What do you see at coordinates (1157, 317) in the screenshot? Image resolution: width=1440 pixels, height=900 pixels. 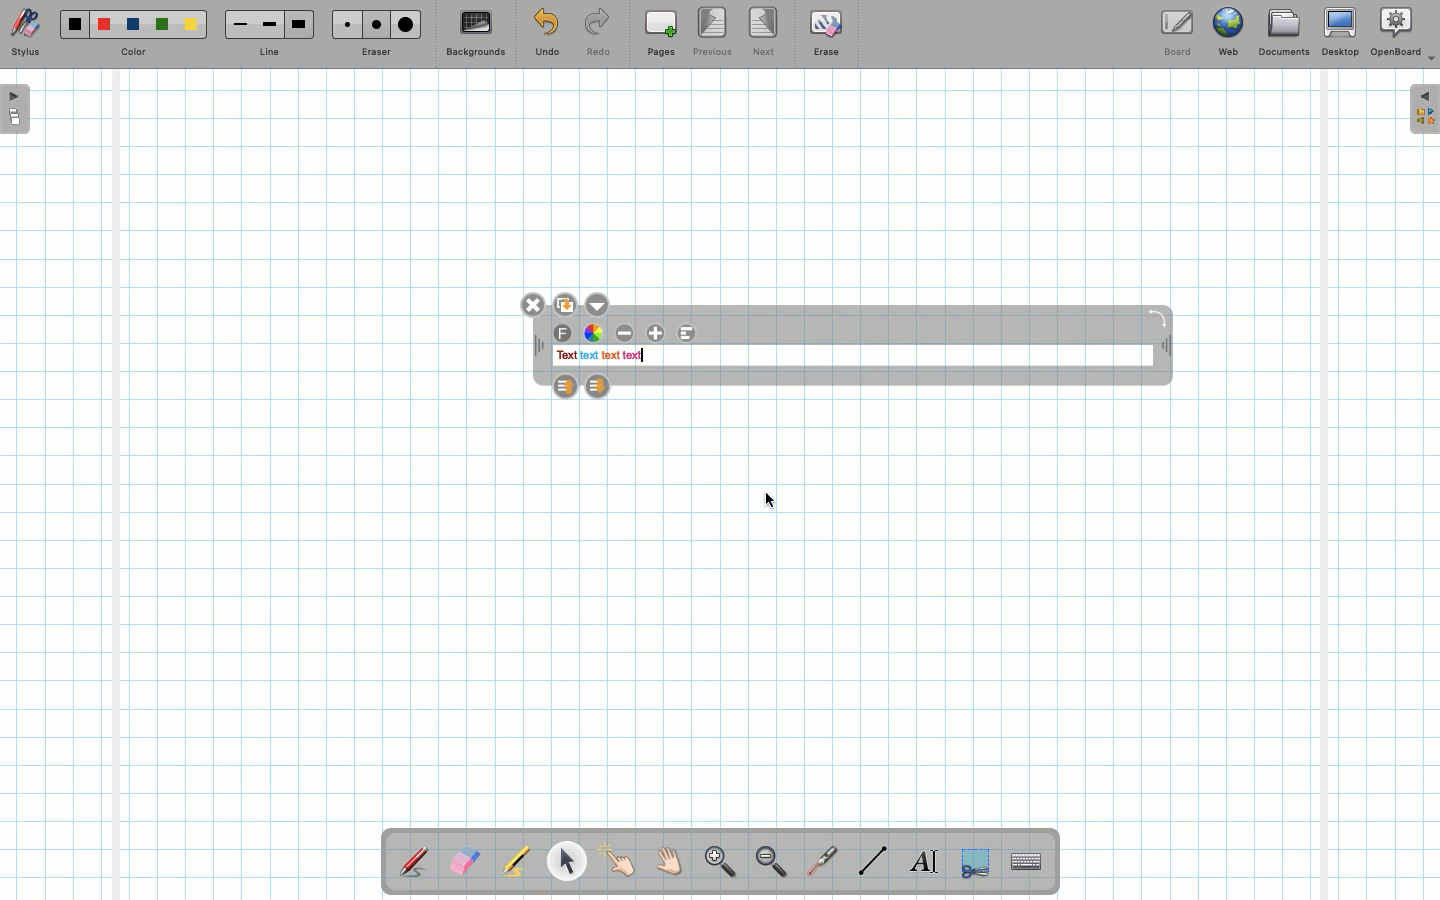 I see `Rotate` at bounding box center [1157, 317].